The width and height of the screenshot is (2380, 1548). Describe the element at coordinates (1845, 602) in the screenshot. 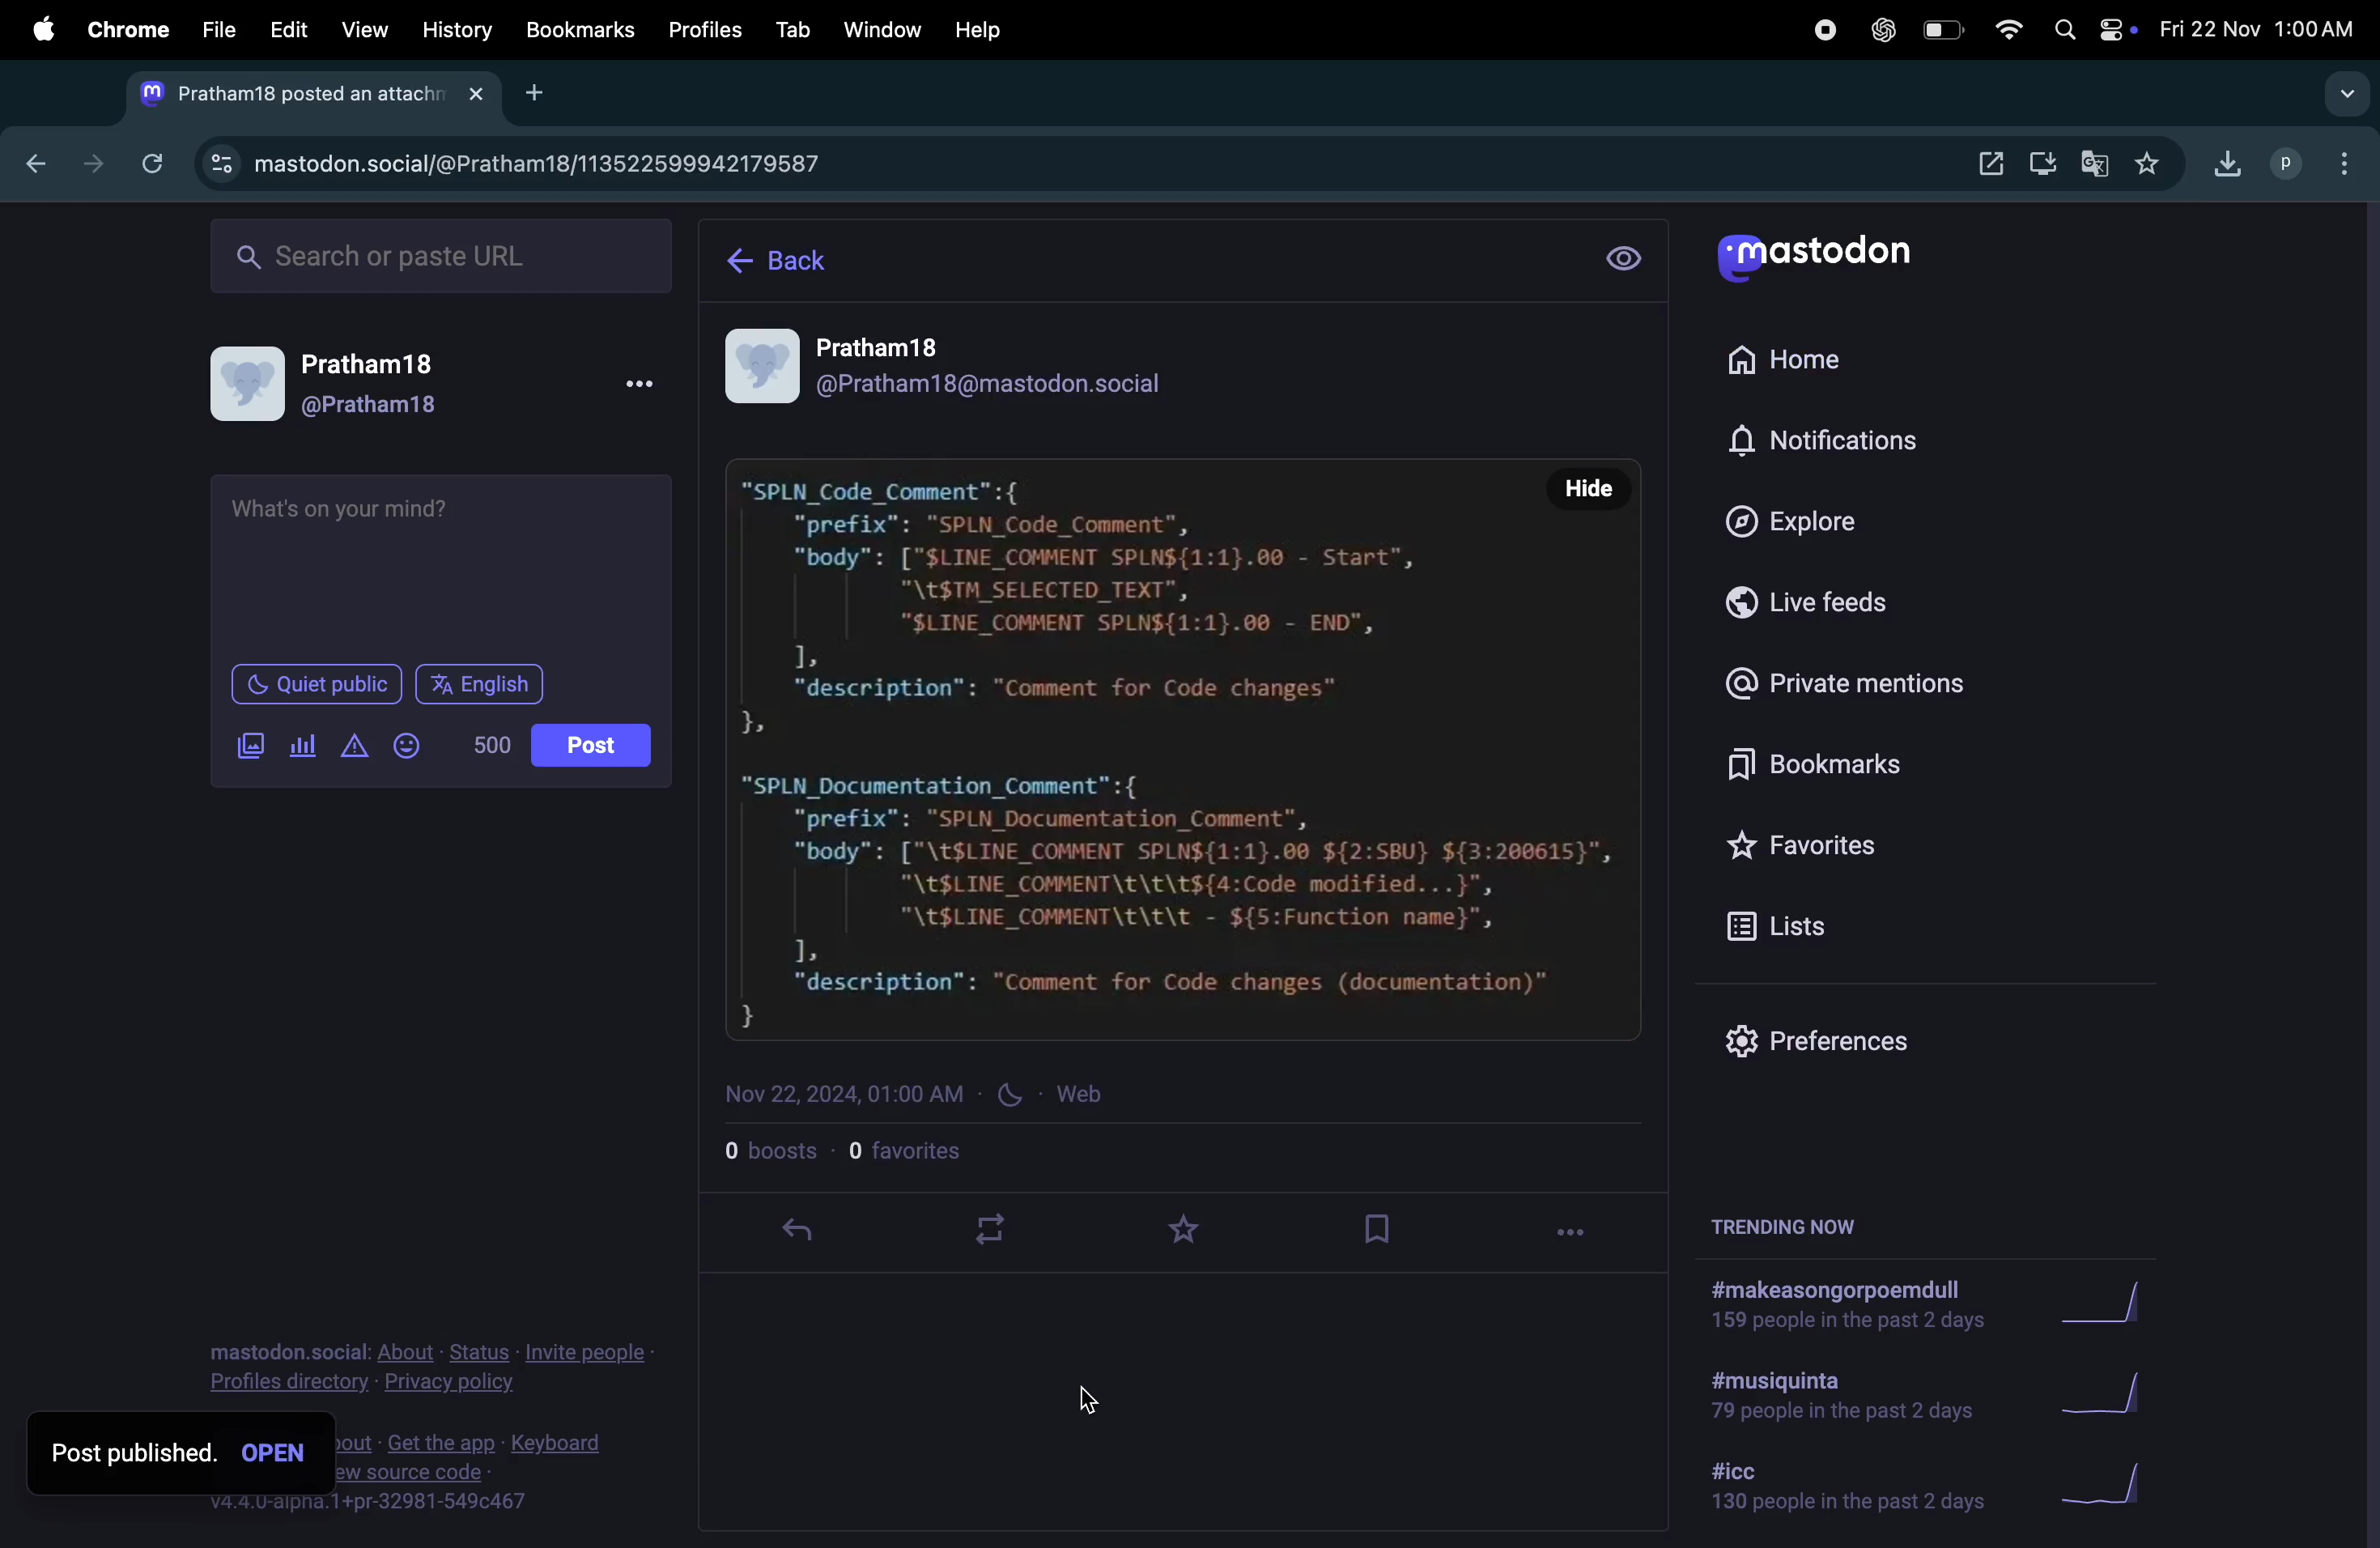

I see `live feeds` at that location.